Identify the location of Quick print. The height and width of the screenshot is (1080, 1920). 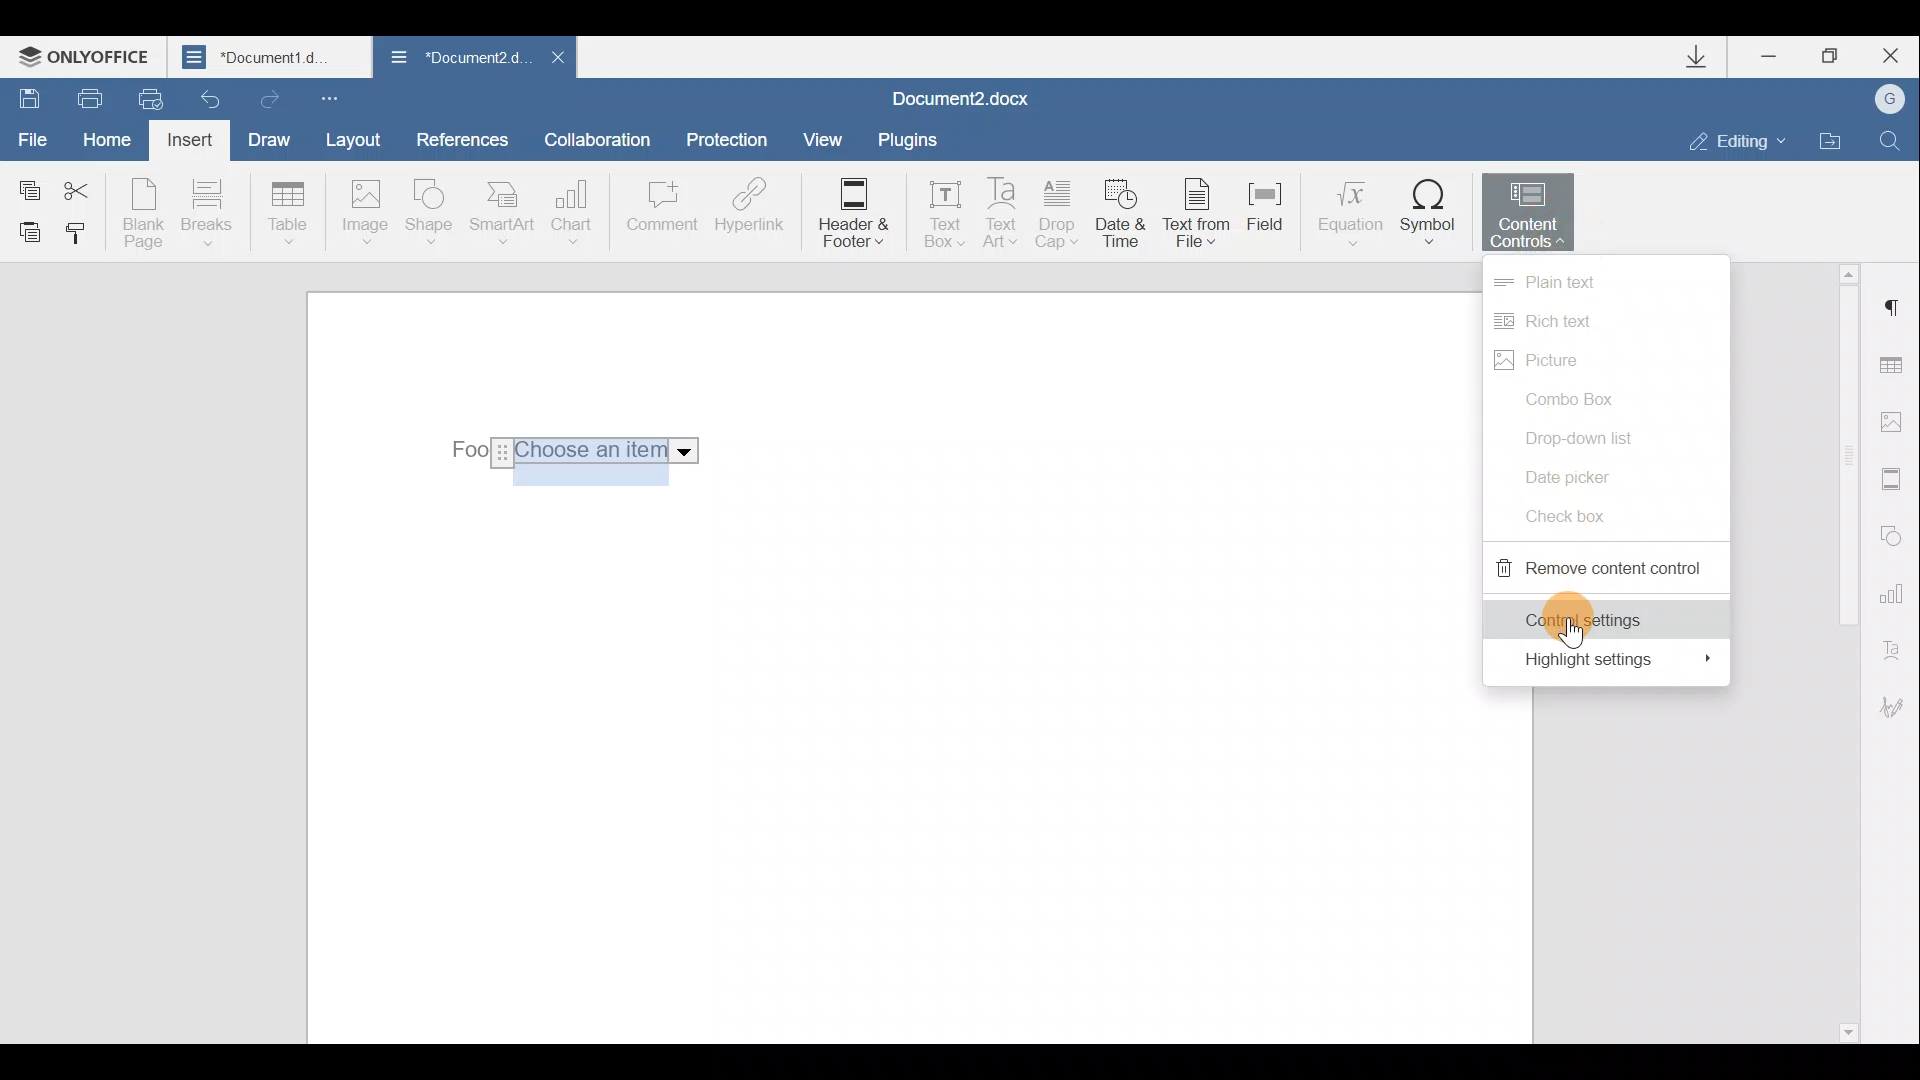
(148, 100).